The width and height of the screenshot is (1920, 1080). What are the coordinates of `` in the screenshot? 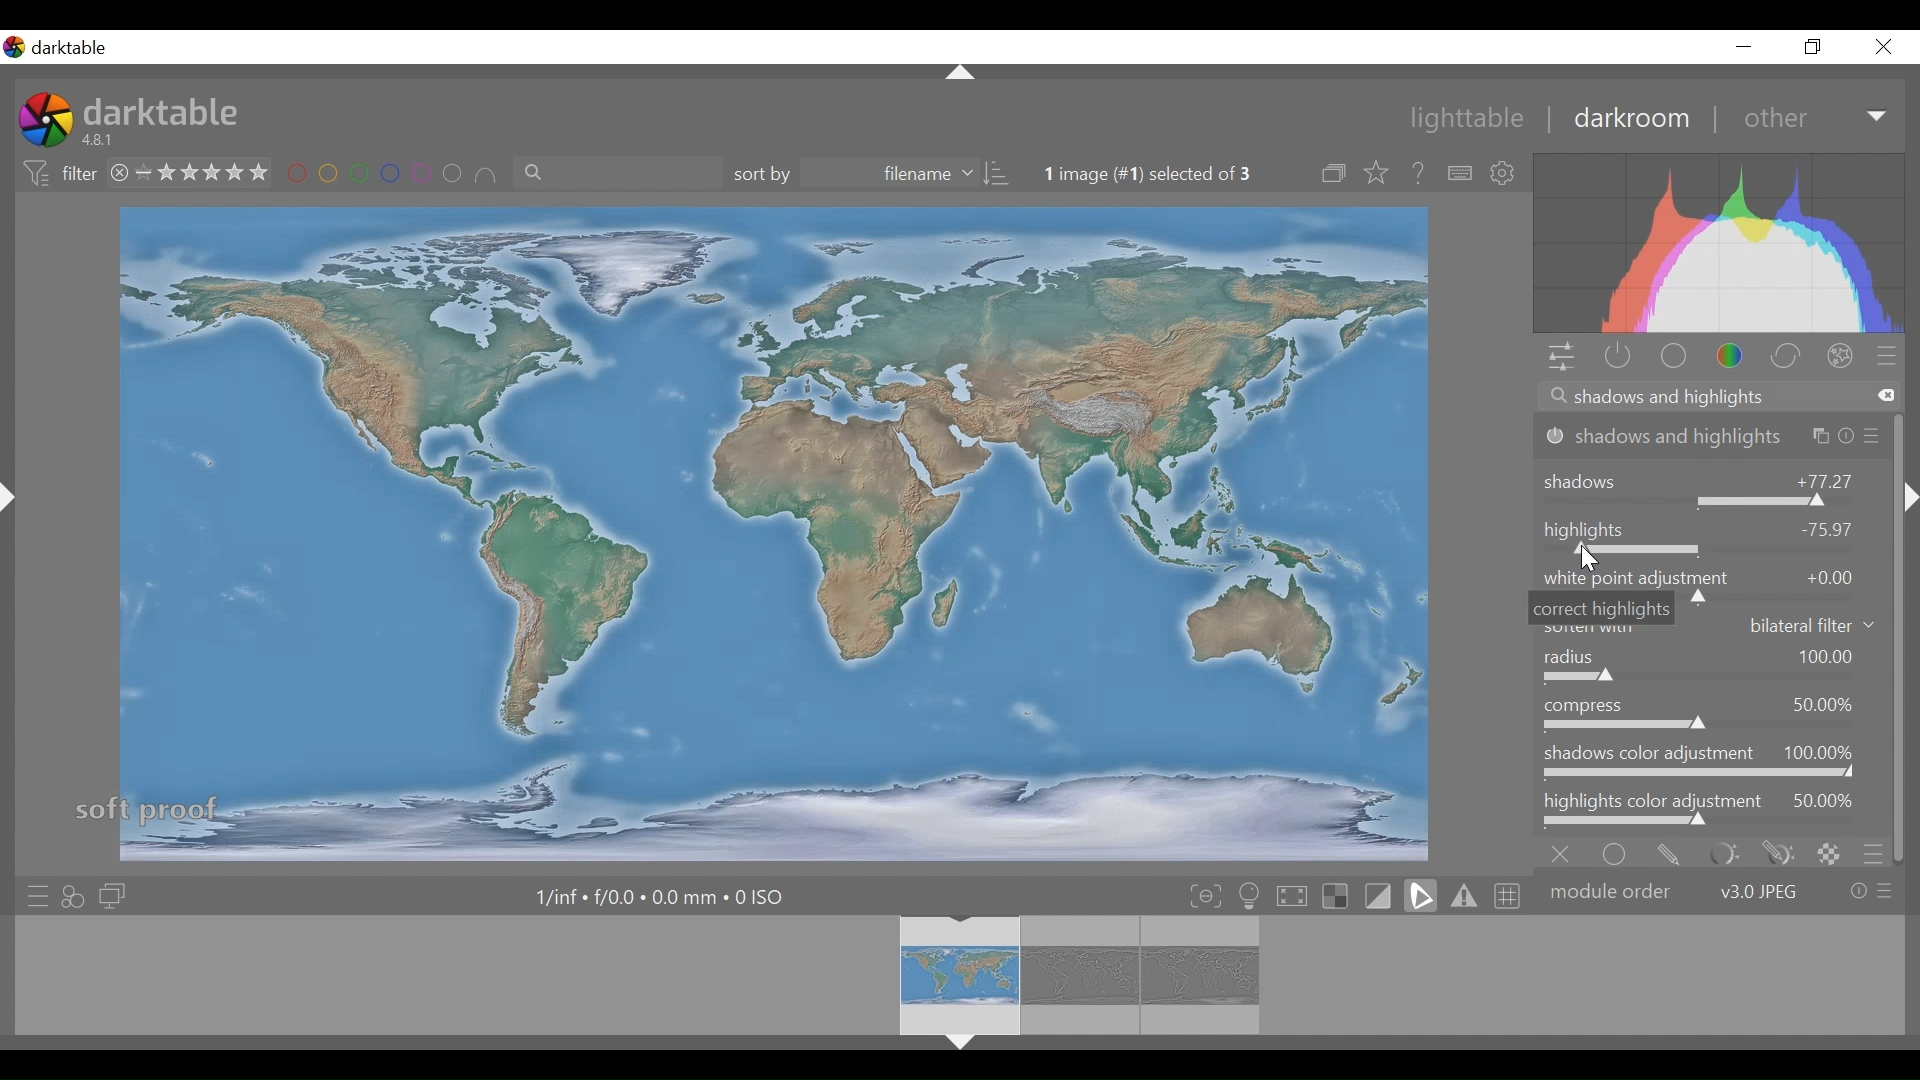 It's located at (961, 73).